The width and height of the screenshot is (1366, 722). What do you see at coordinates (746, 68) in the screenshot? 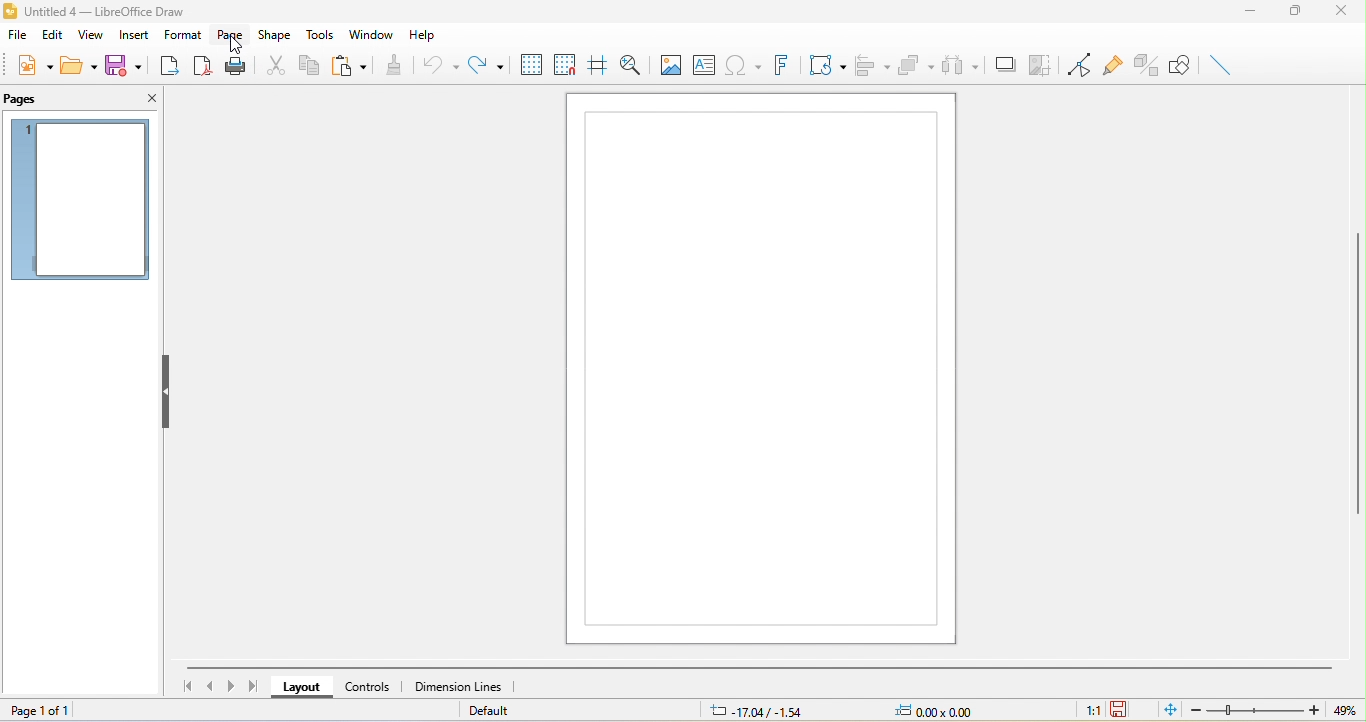
I see `special character` at bounding box center [746, 68].